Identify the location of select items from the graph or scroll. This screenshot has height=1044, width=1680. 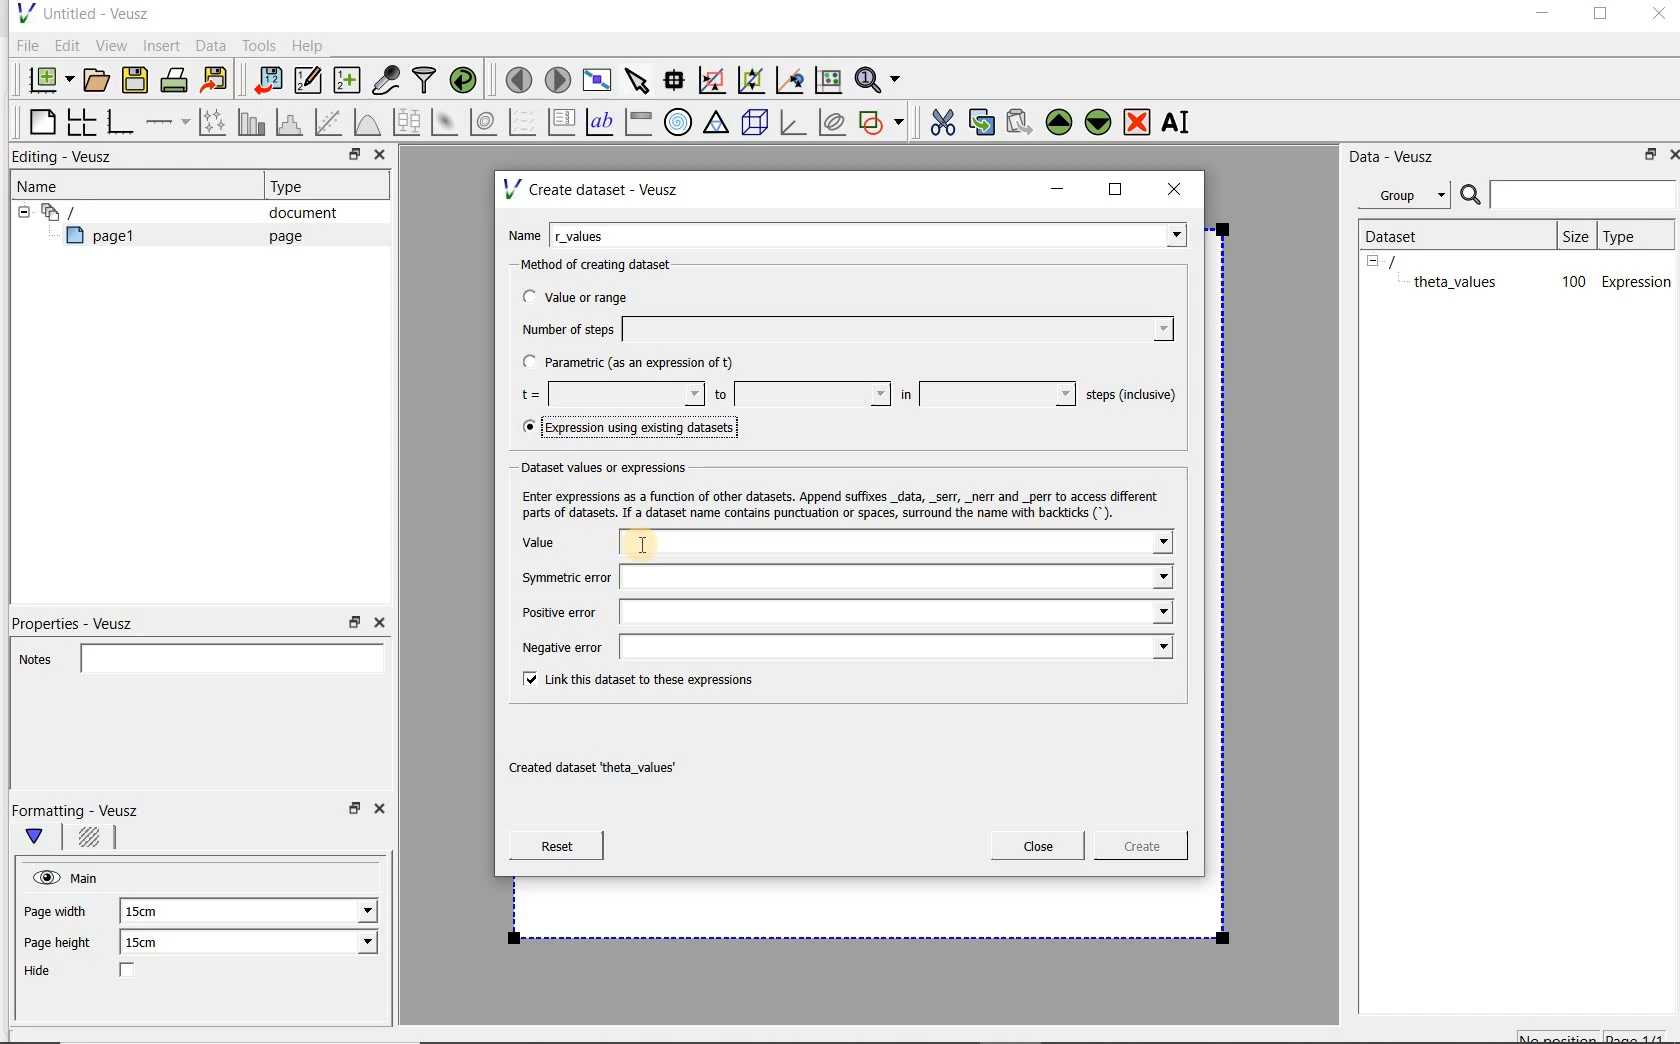
(636, 78).